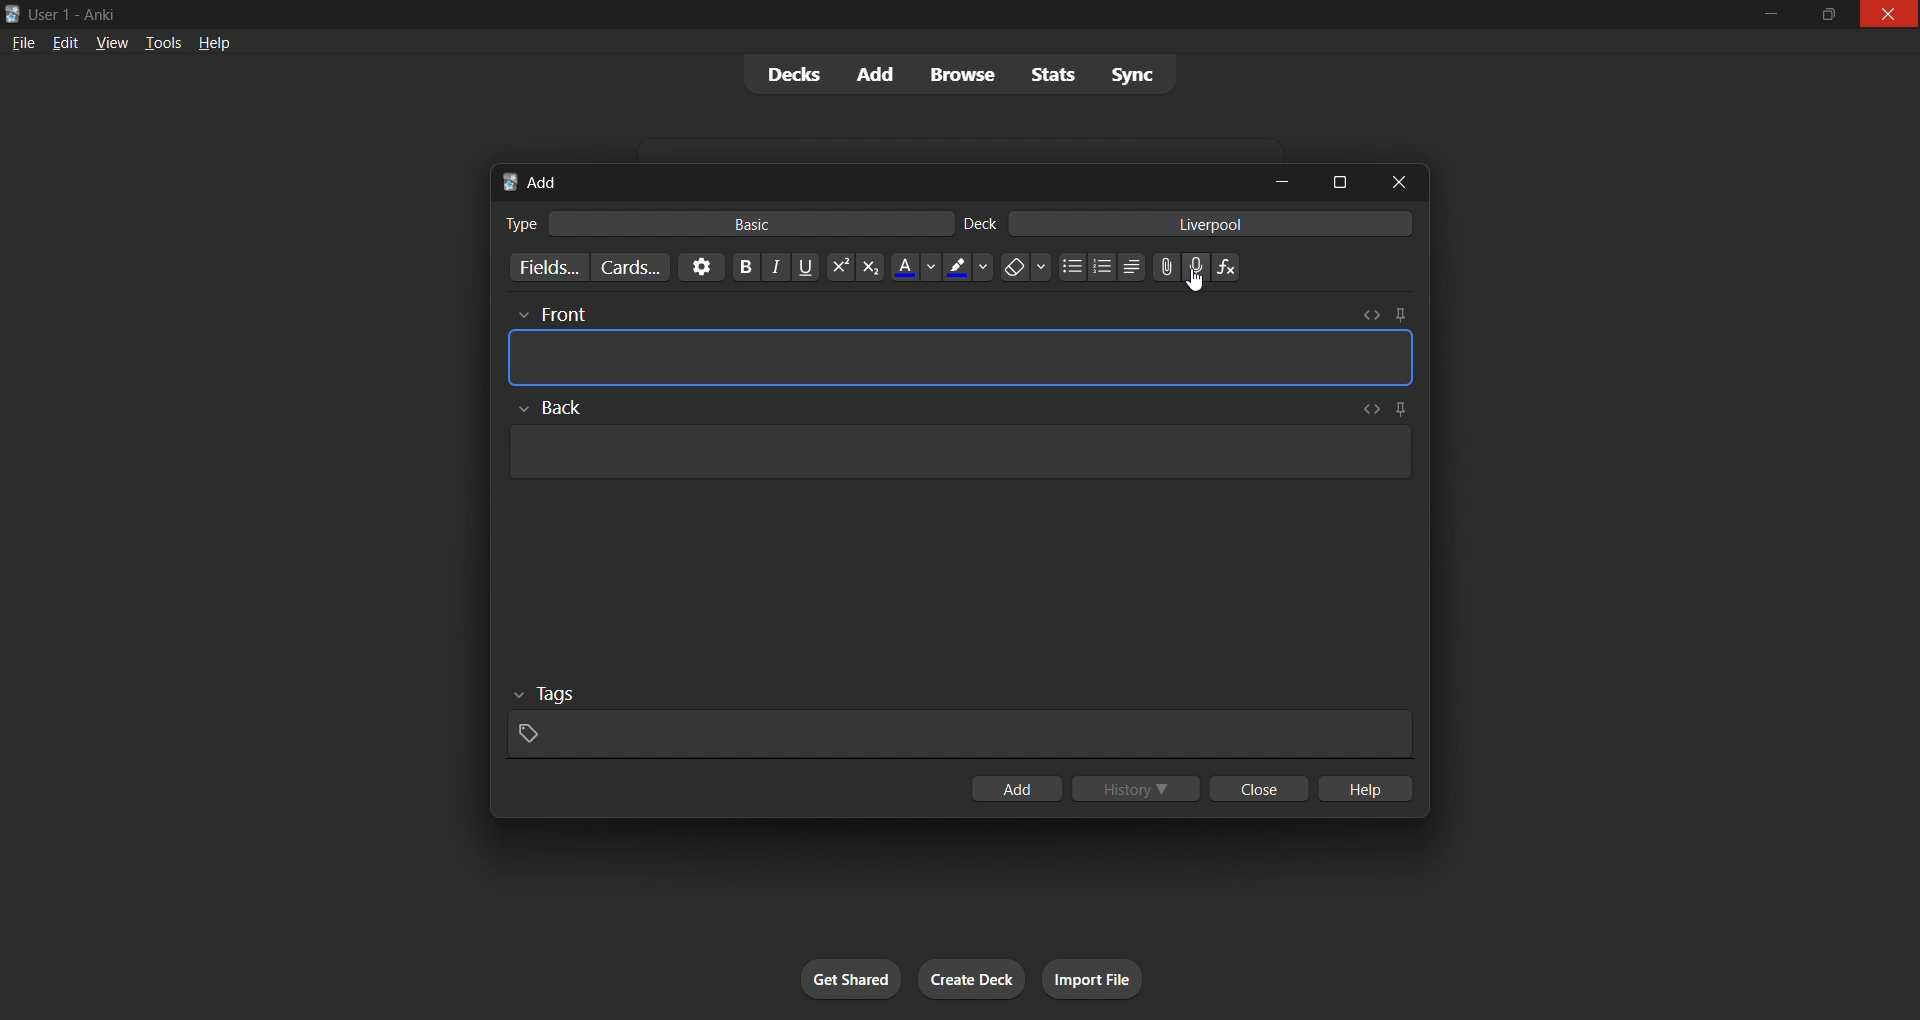 Image resolution: width=1920 pixels, height=1020 pixels. Describe the element at coordinates (1024, 268) in the screenshot. I see `erase formatting` at that location.